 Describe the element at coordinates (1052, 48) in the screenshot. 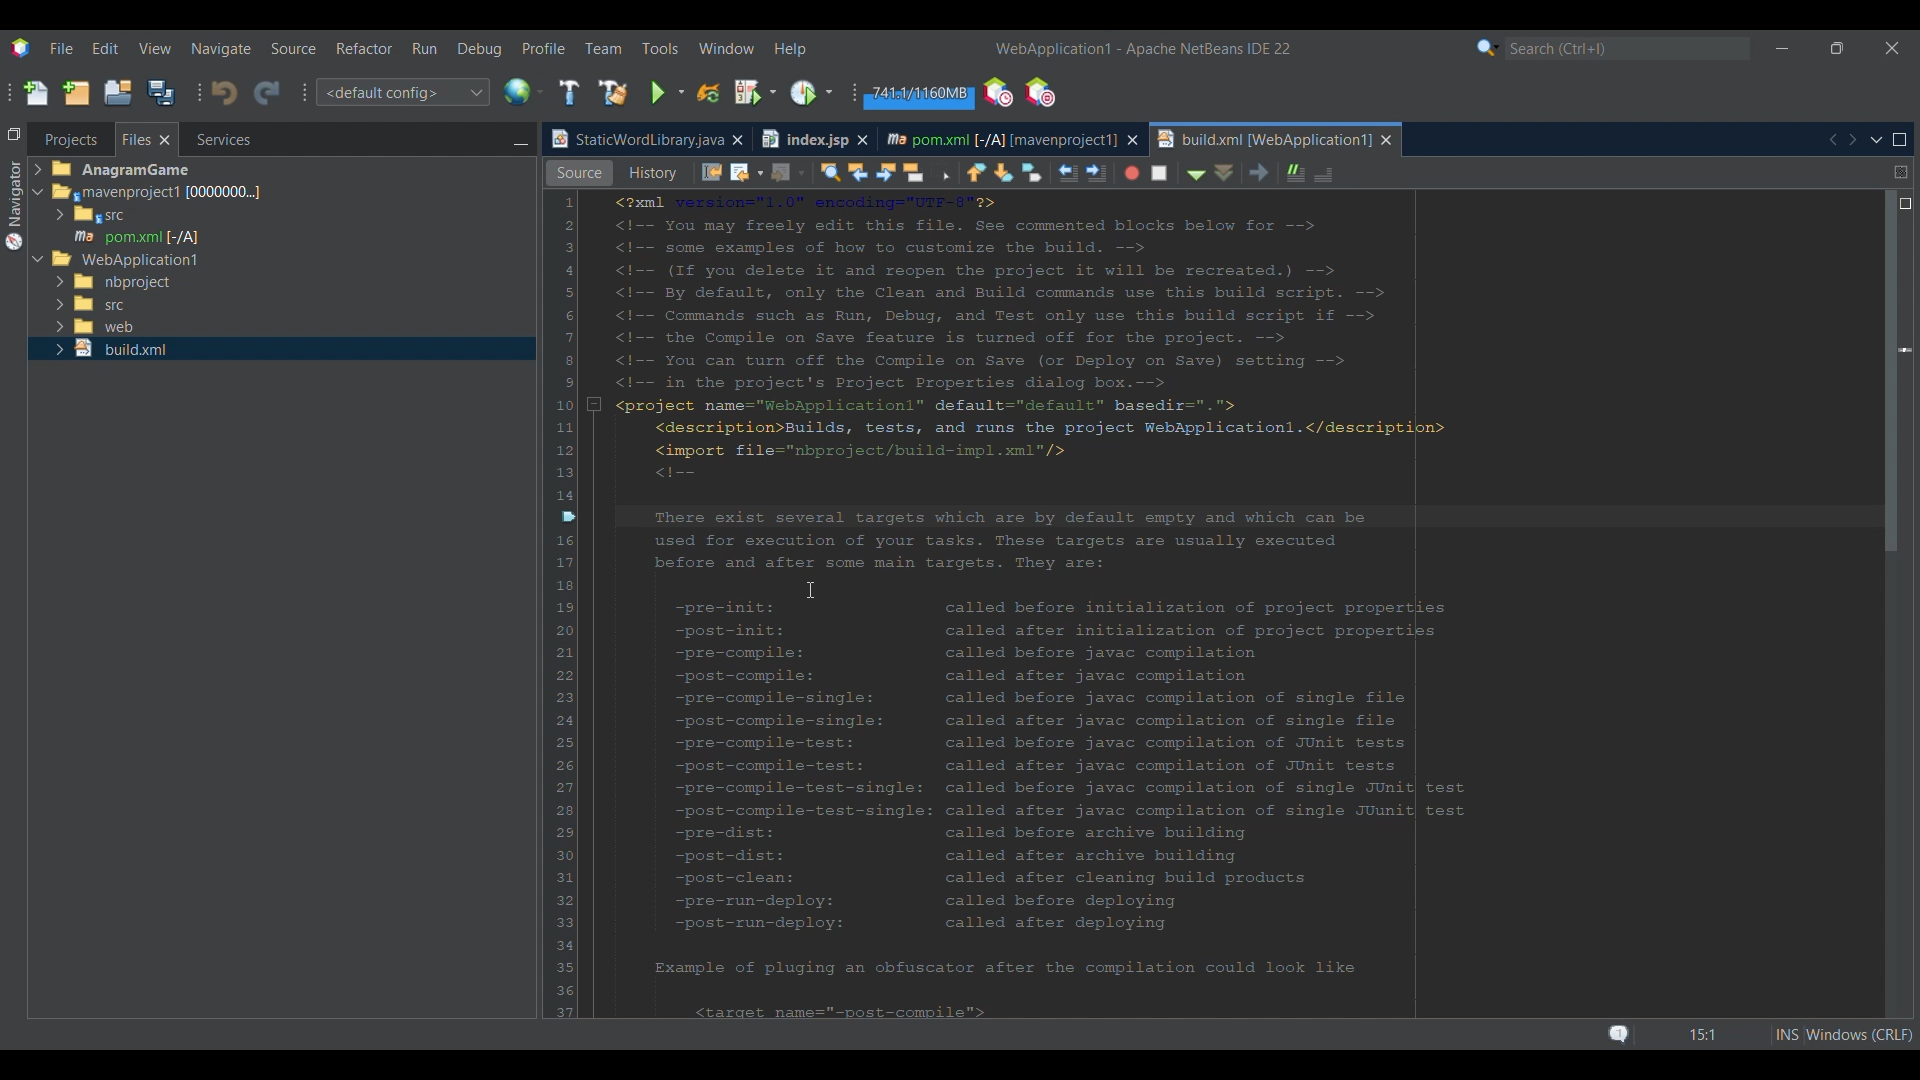

I see `Project name changed` at that location.